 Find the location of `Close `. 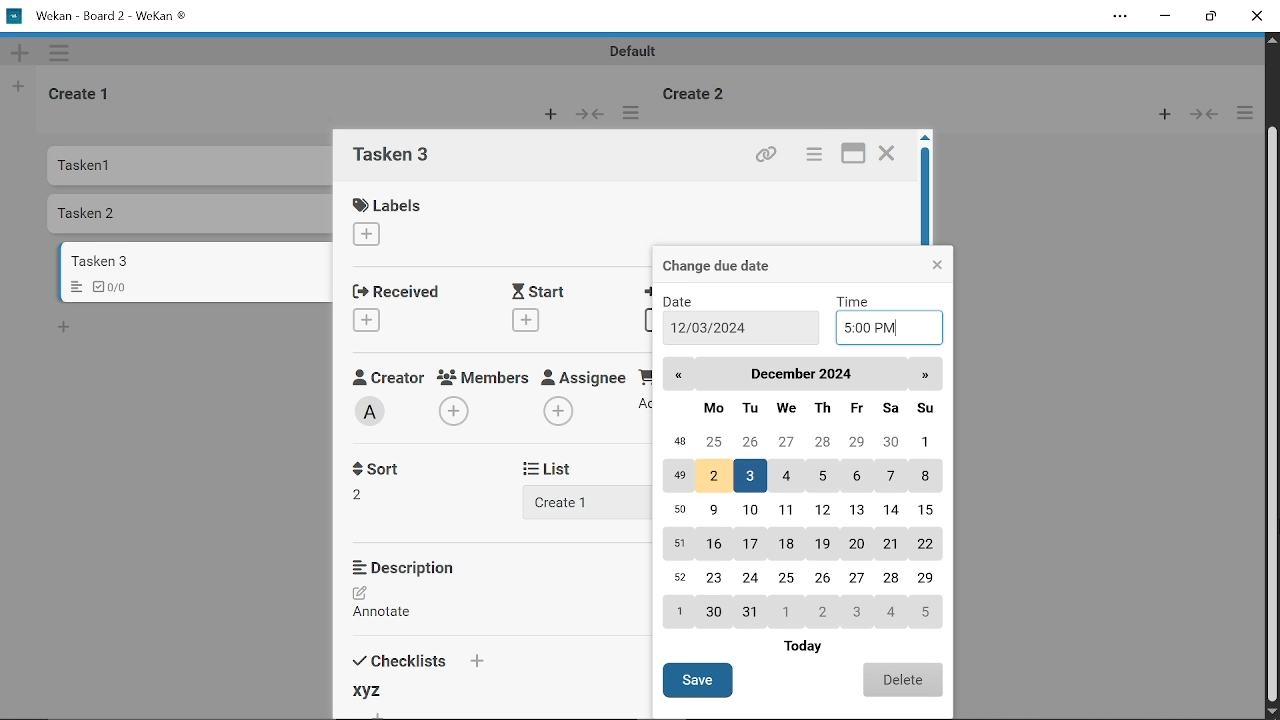

Close  is located at coordinates (887, 155).